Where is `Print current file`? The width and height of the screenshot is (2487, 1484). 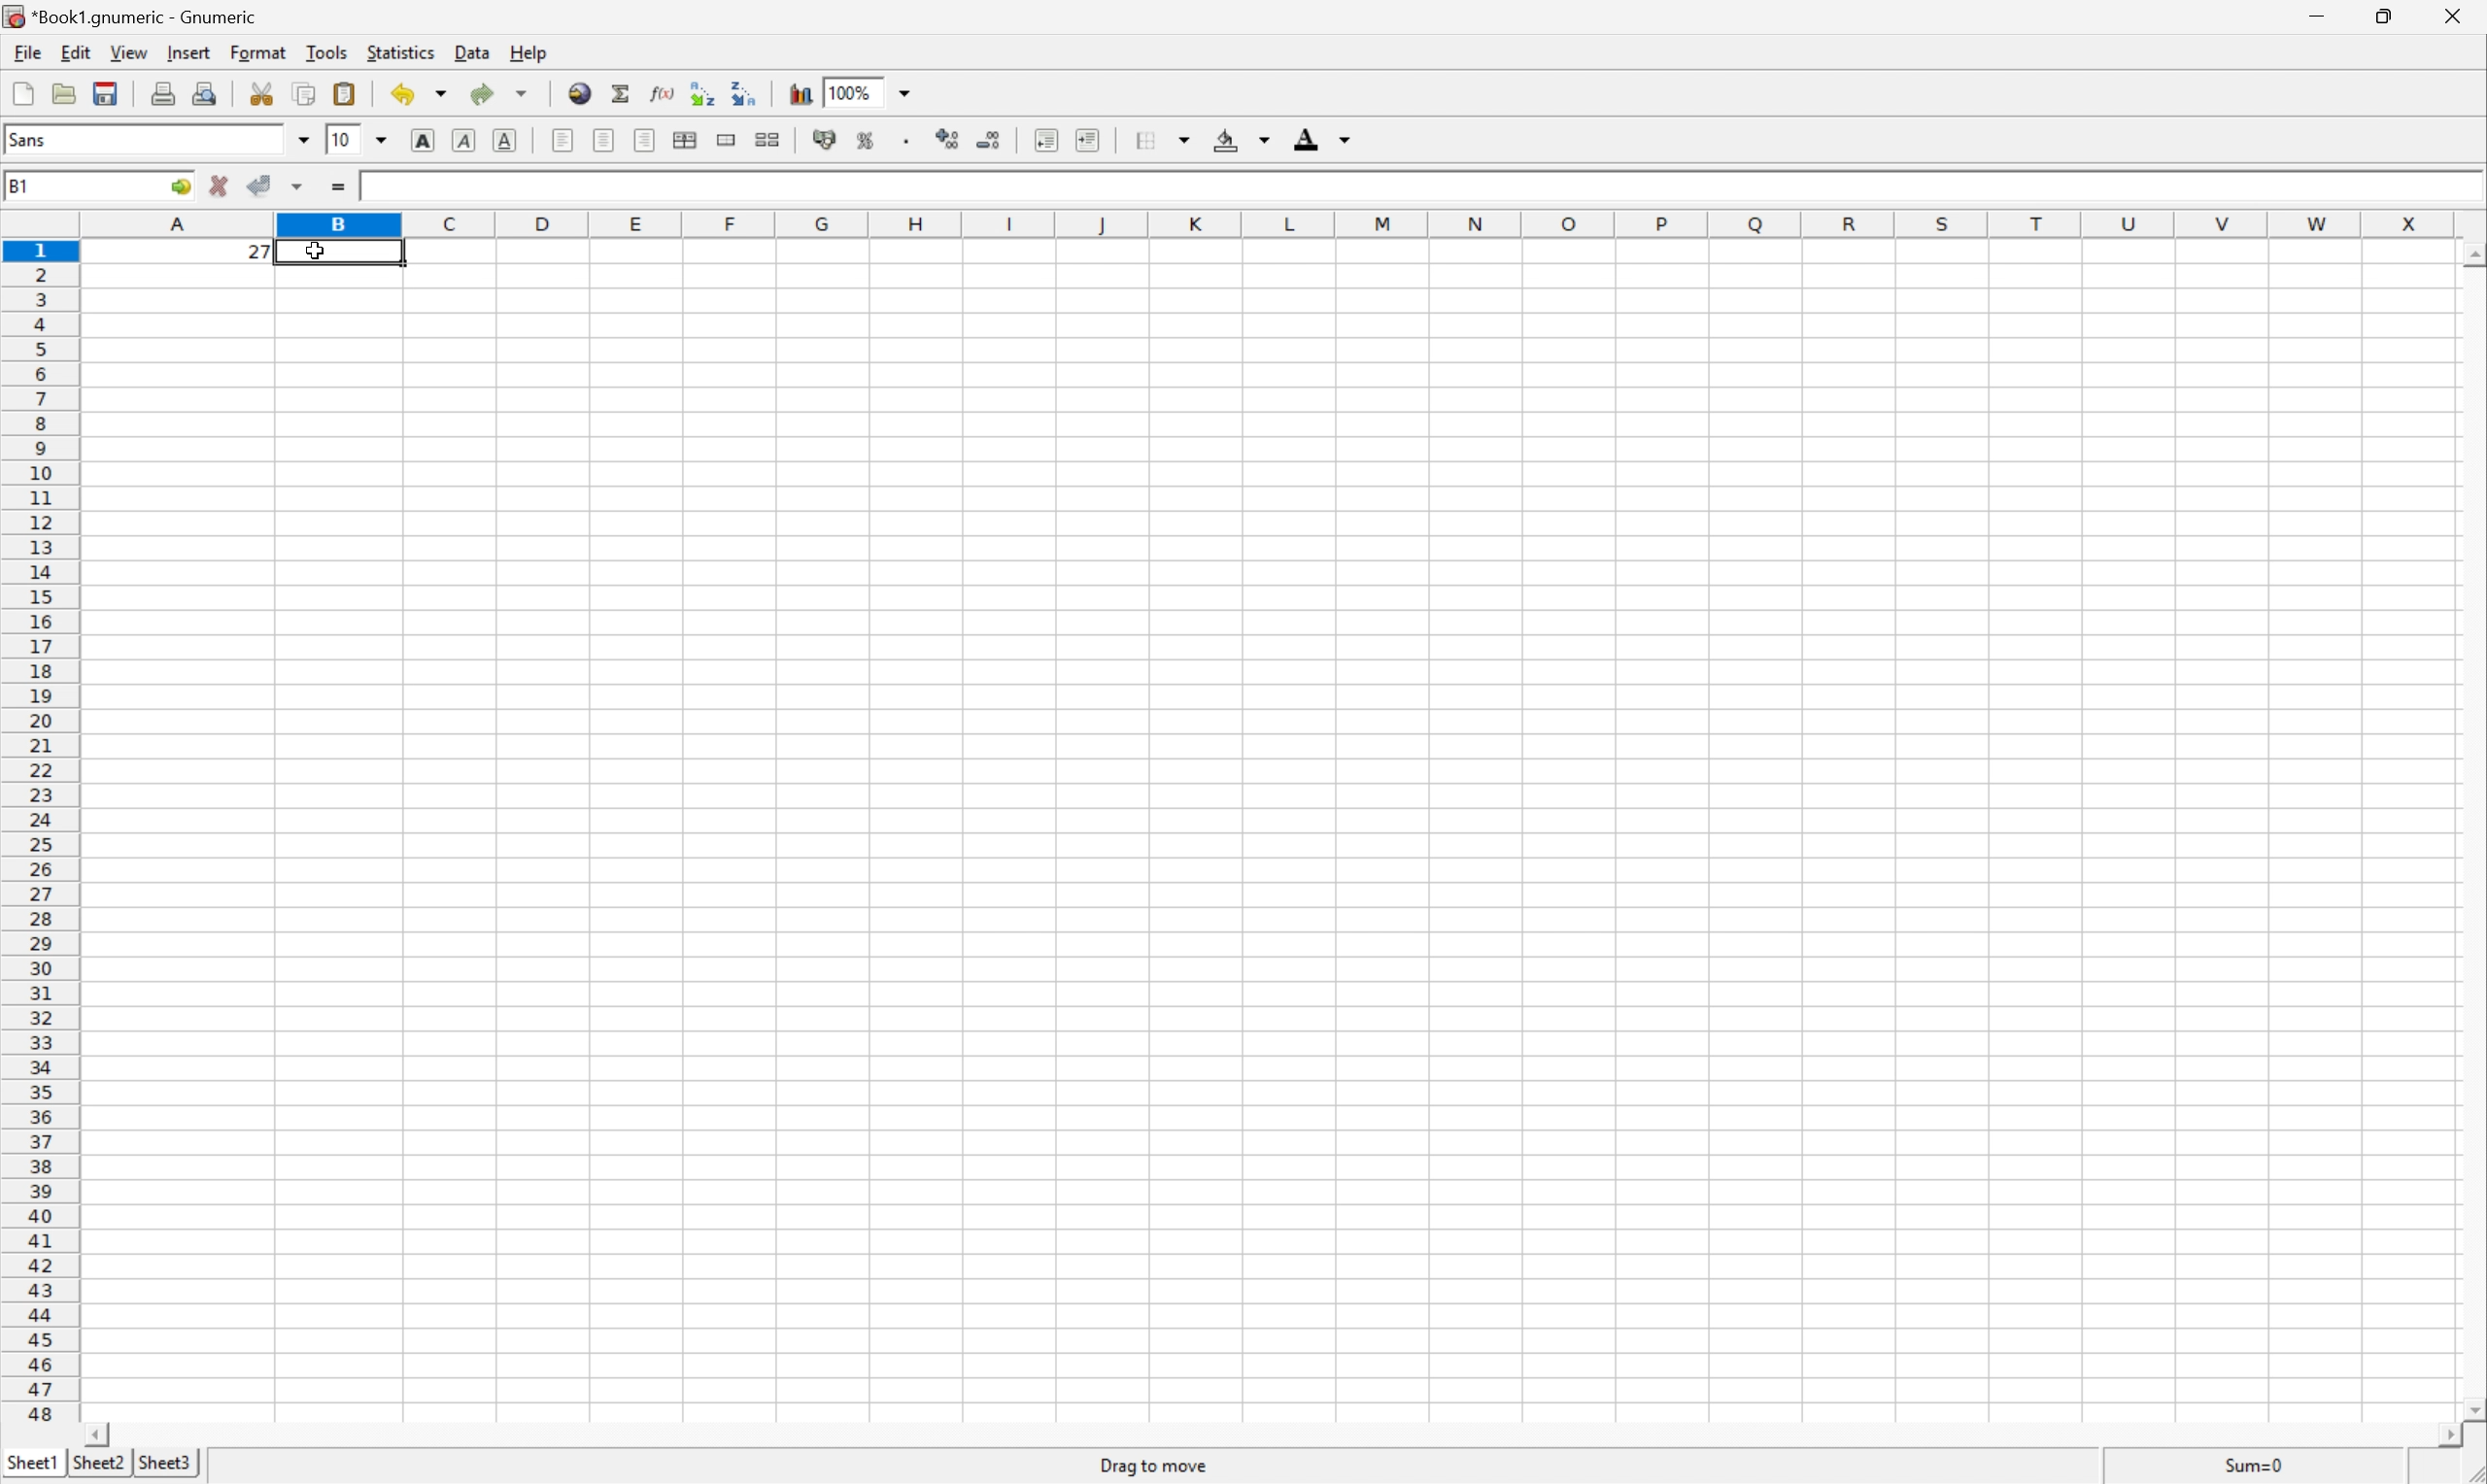 Print current file is located at coordinates (167, 91).